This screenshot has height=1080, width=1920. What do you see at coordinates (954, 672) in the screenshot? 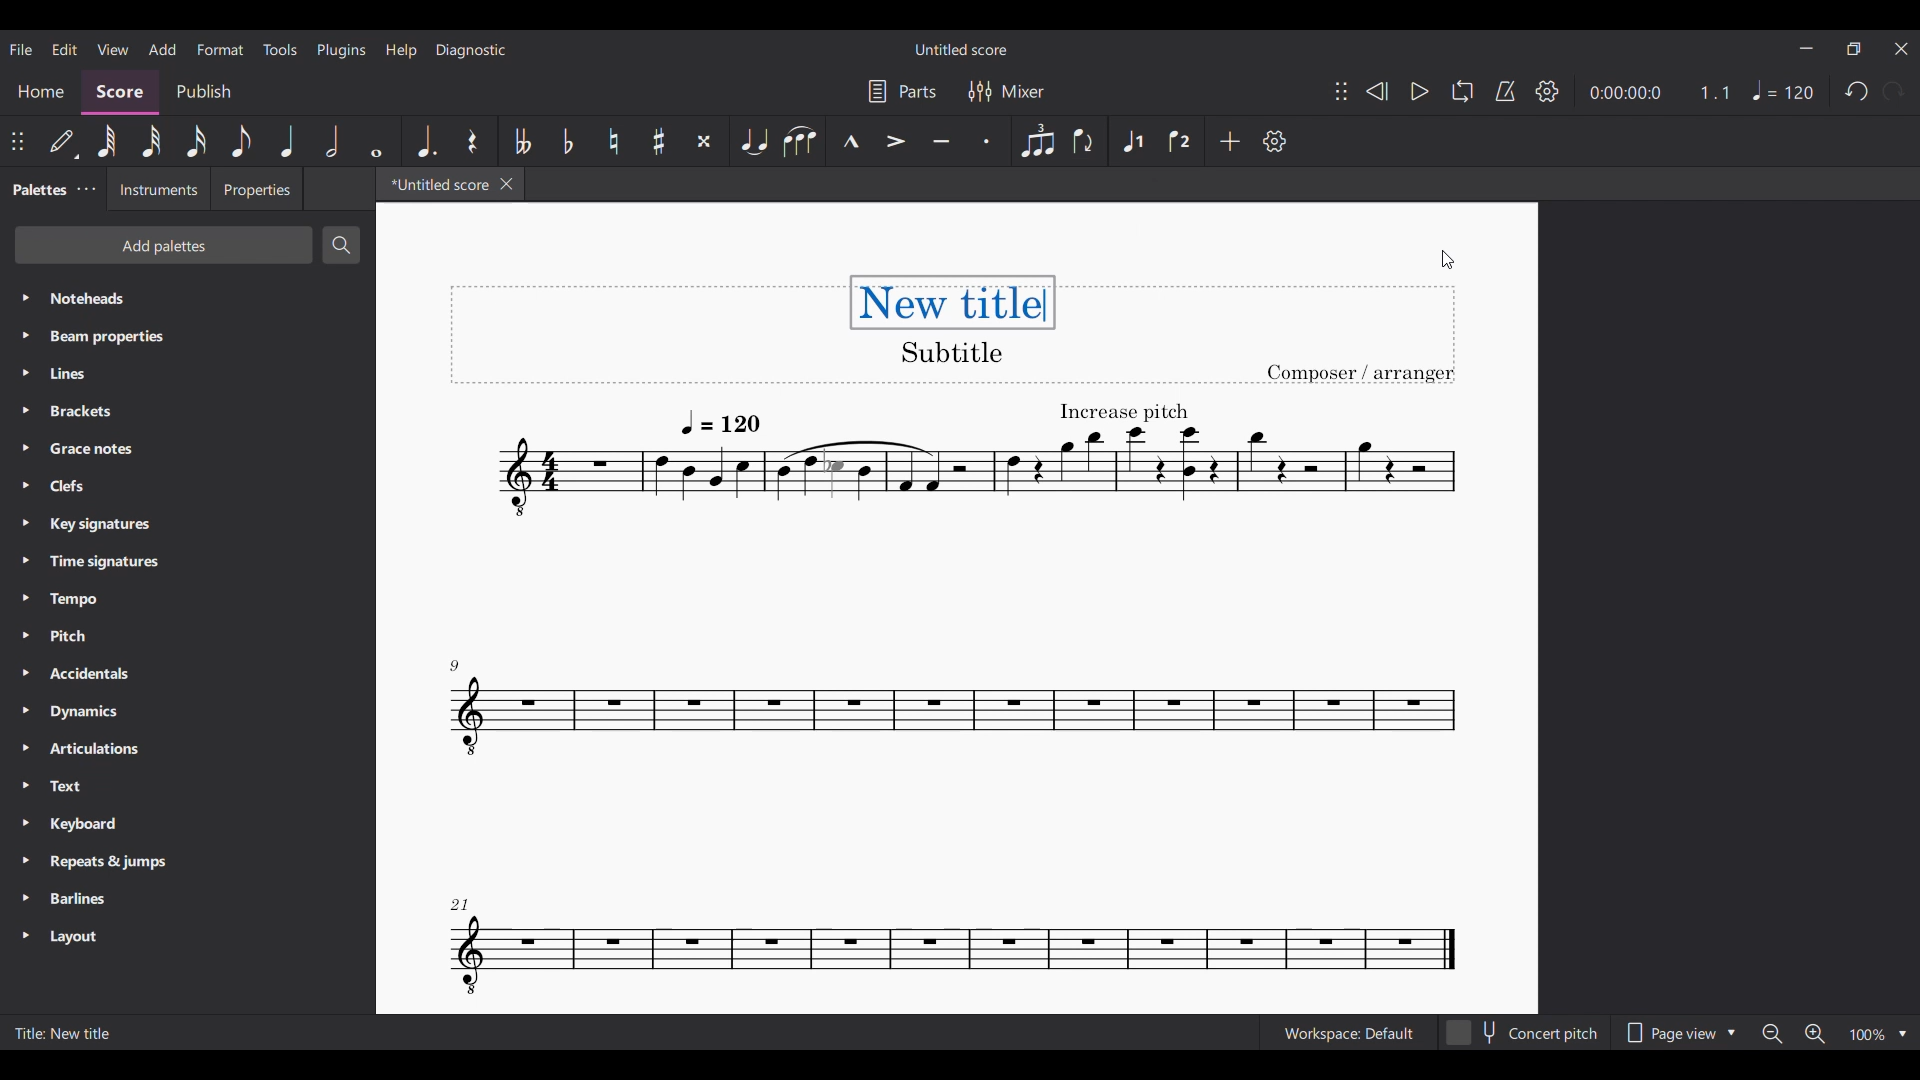
I see `Current score` at bounding box center [954, 672].